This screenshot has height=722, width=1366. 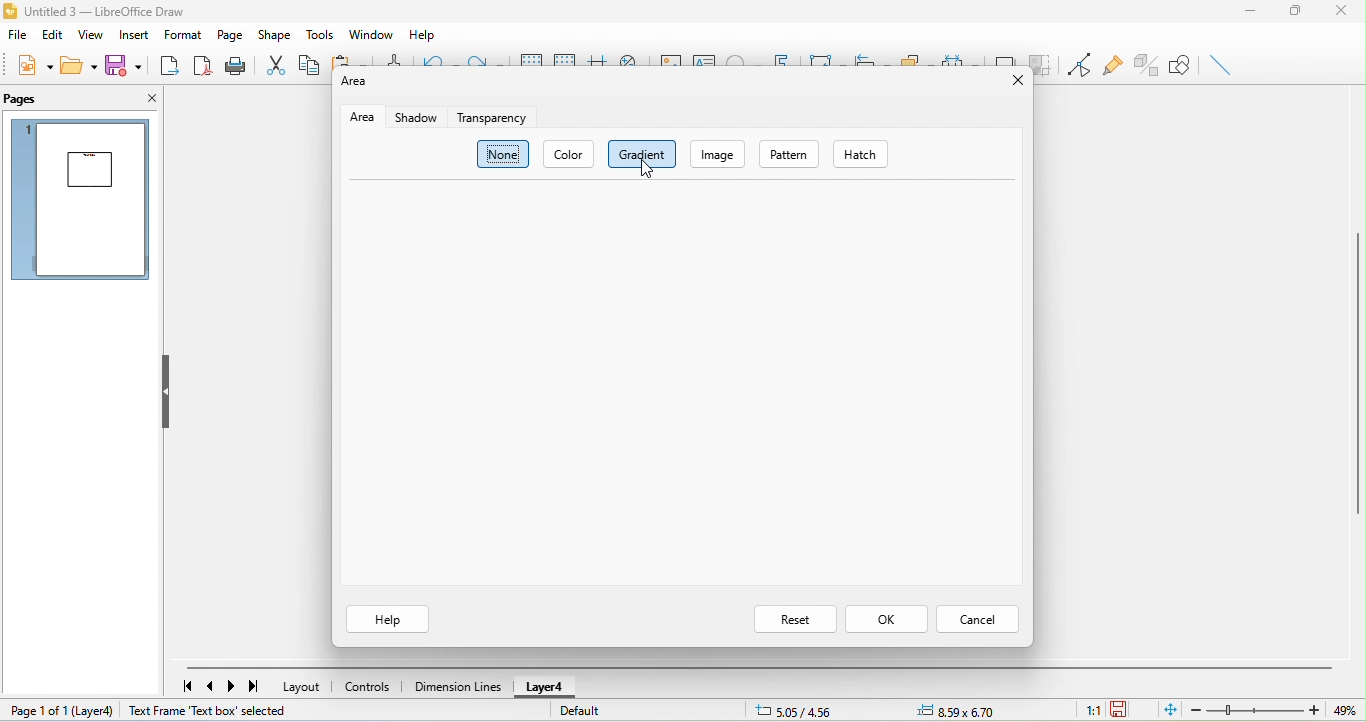 I want to click on gradient, so click(x=642, y=154).